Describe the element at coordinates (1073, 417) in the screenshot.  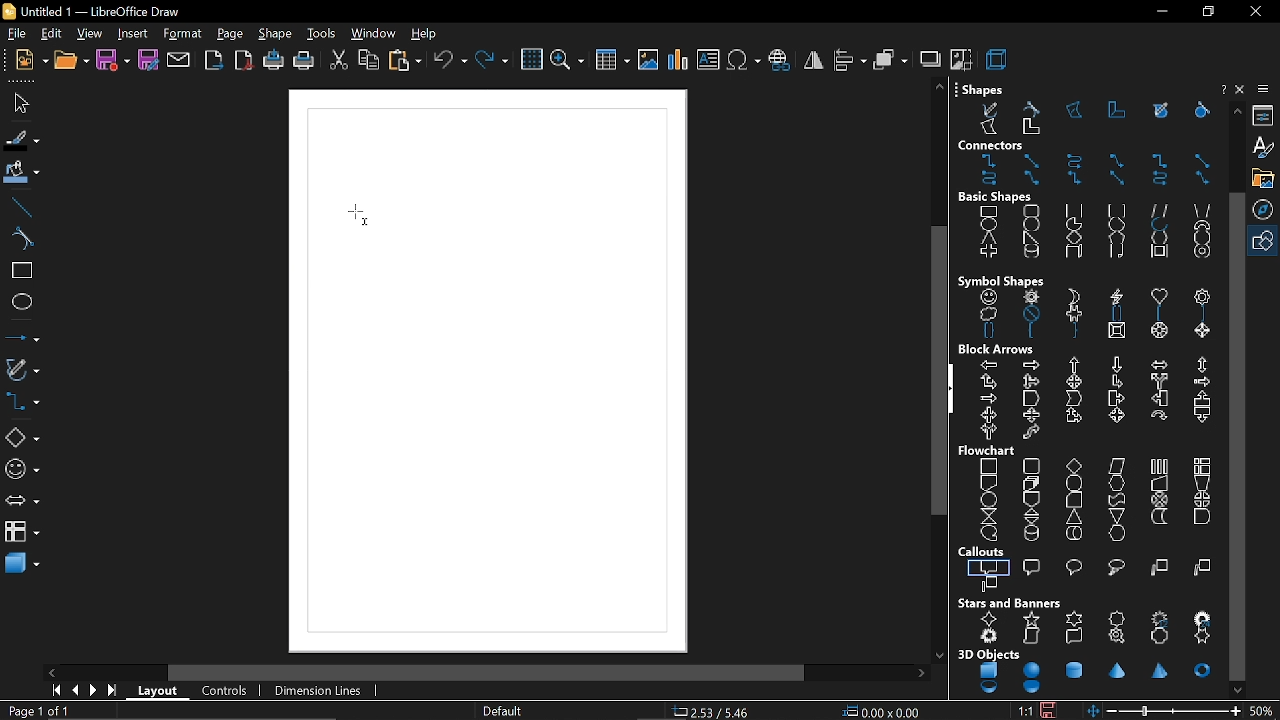
I see `up and right arrow callout` at that location.